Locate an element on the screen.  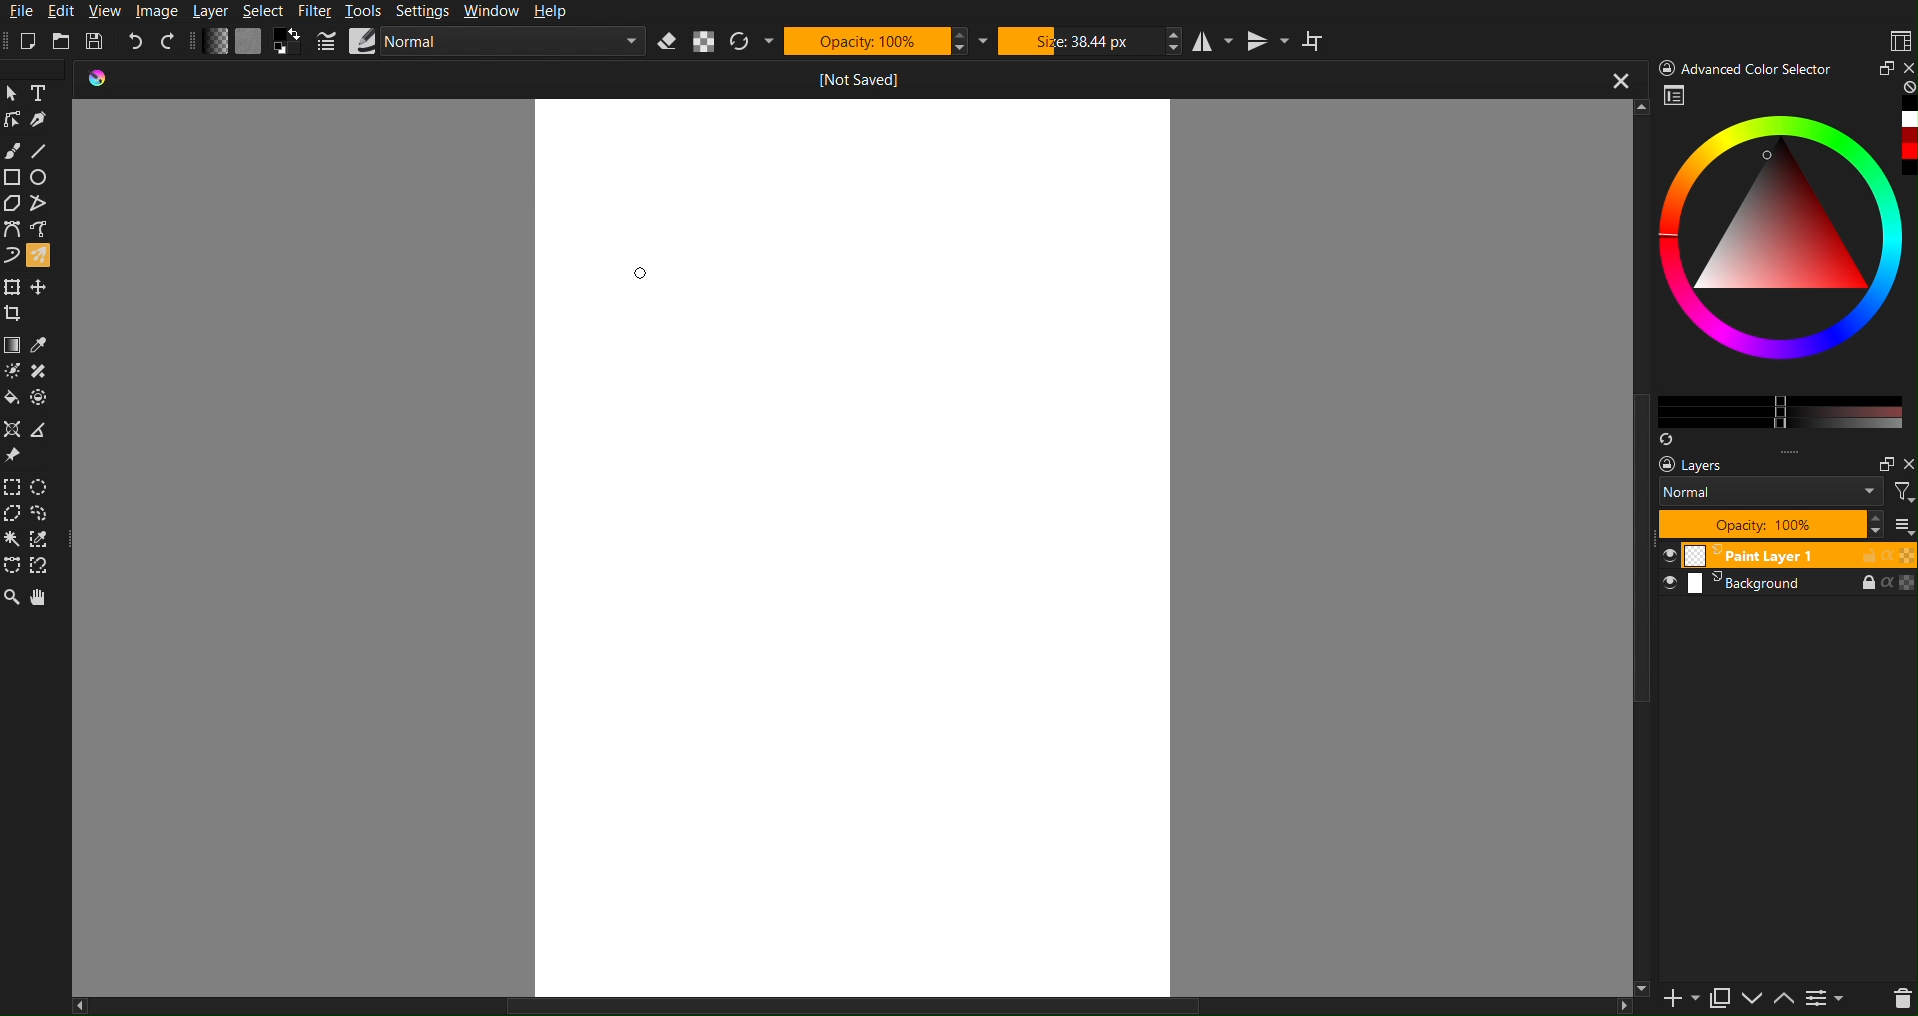
Vertical Mirror is located at coordinates (1267, 41).